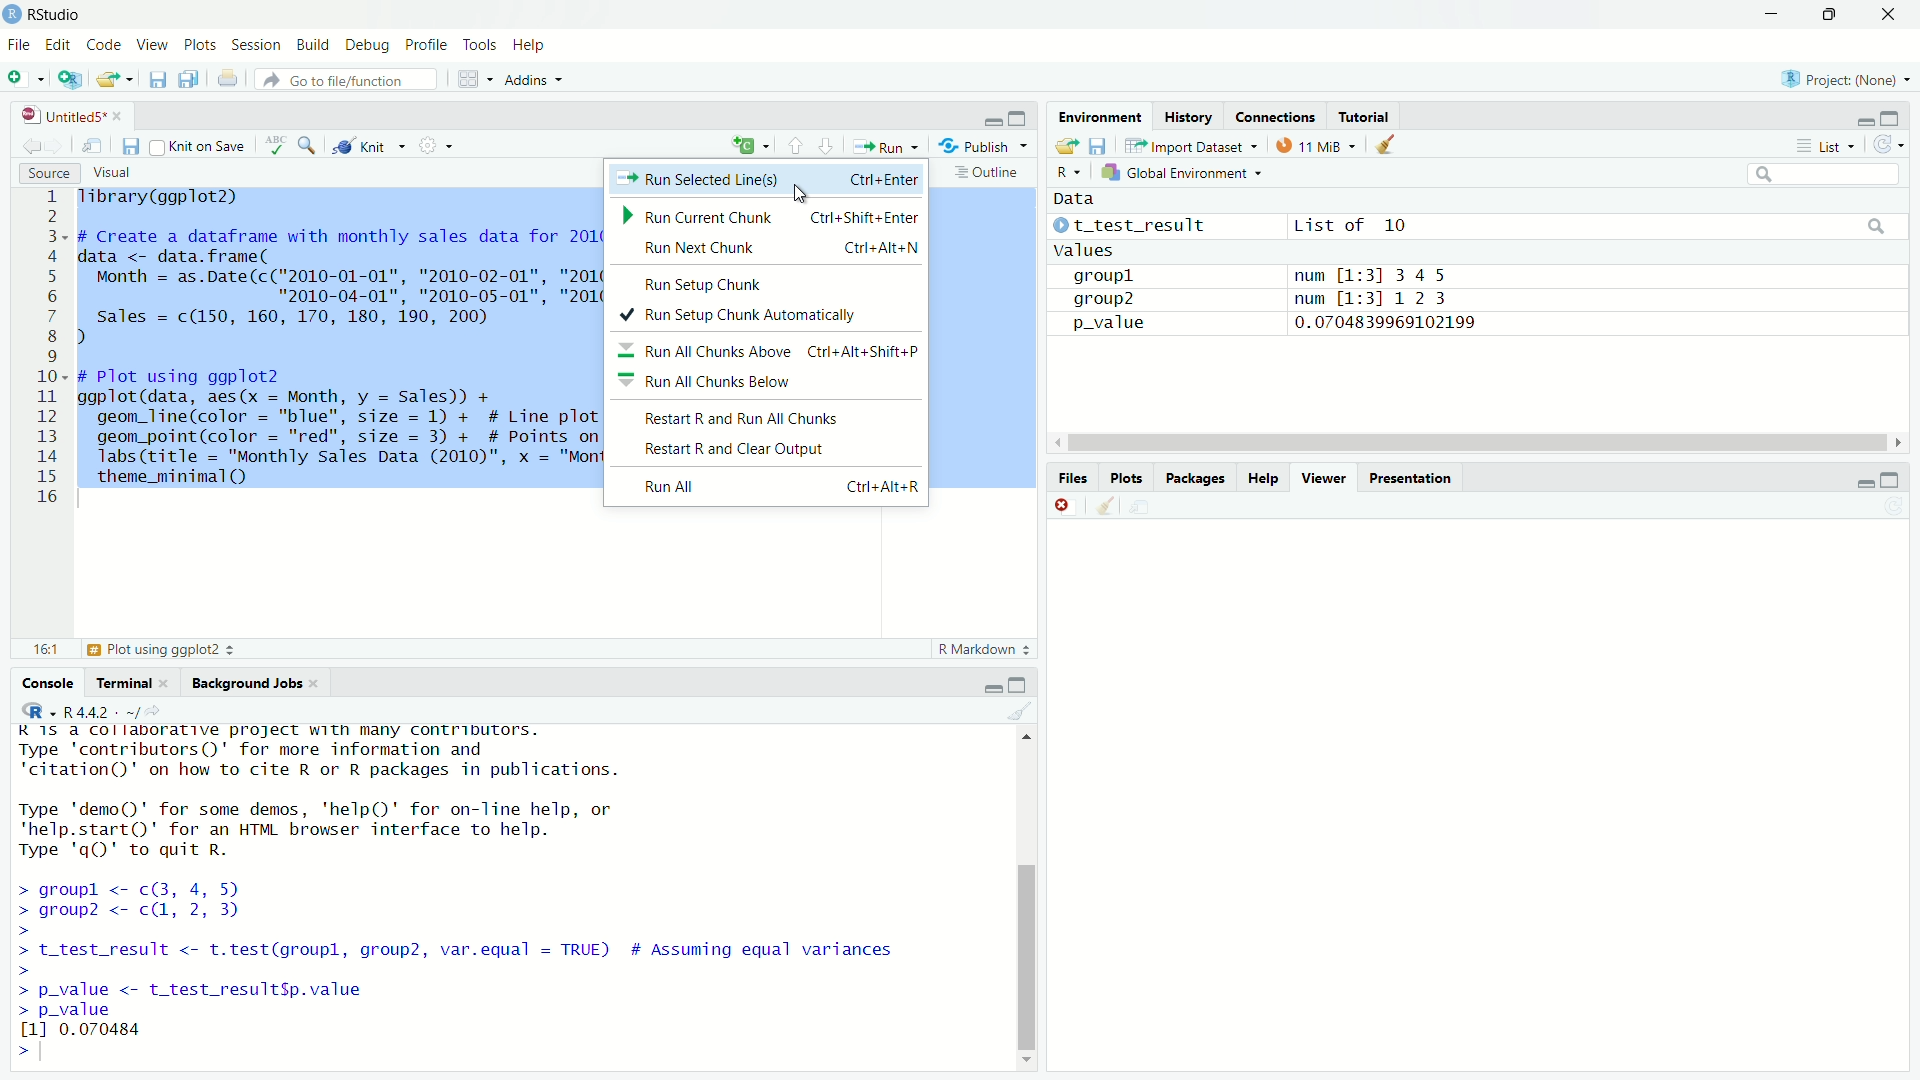 This screenshot has height=1080, width=1920. What do you see at coordinates (308, 146) in the screenshot?
I see `search` at bounding box center [308, 146].